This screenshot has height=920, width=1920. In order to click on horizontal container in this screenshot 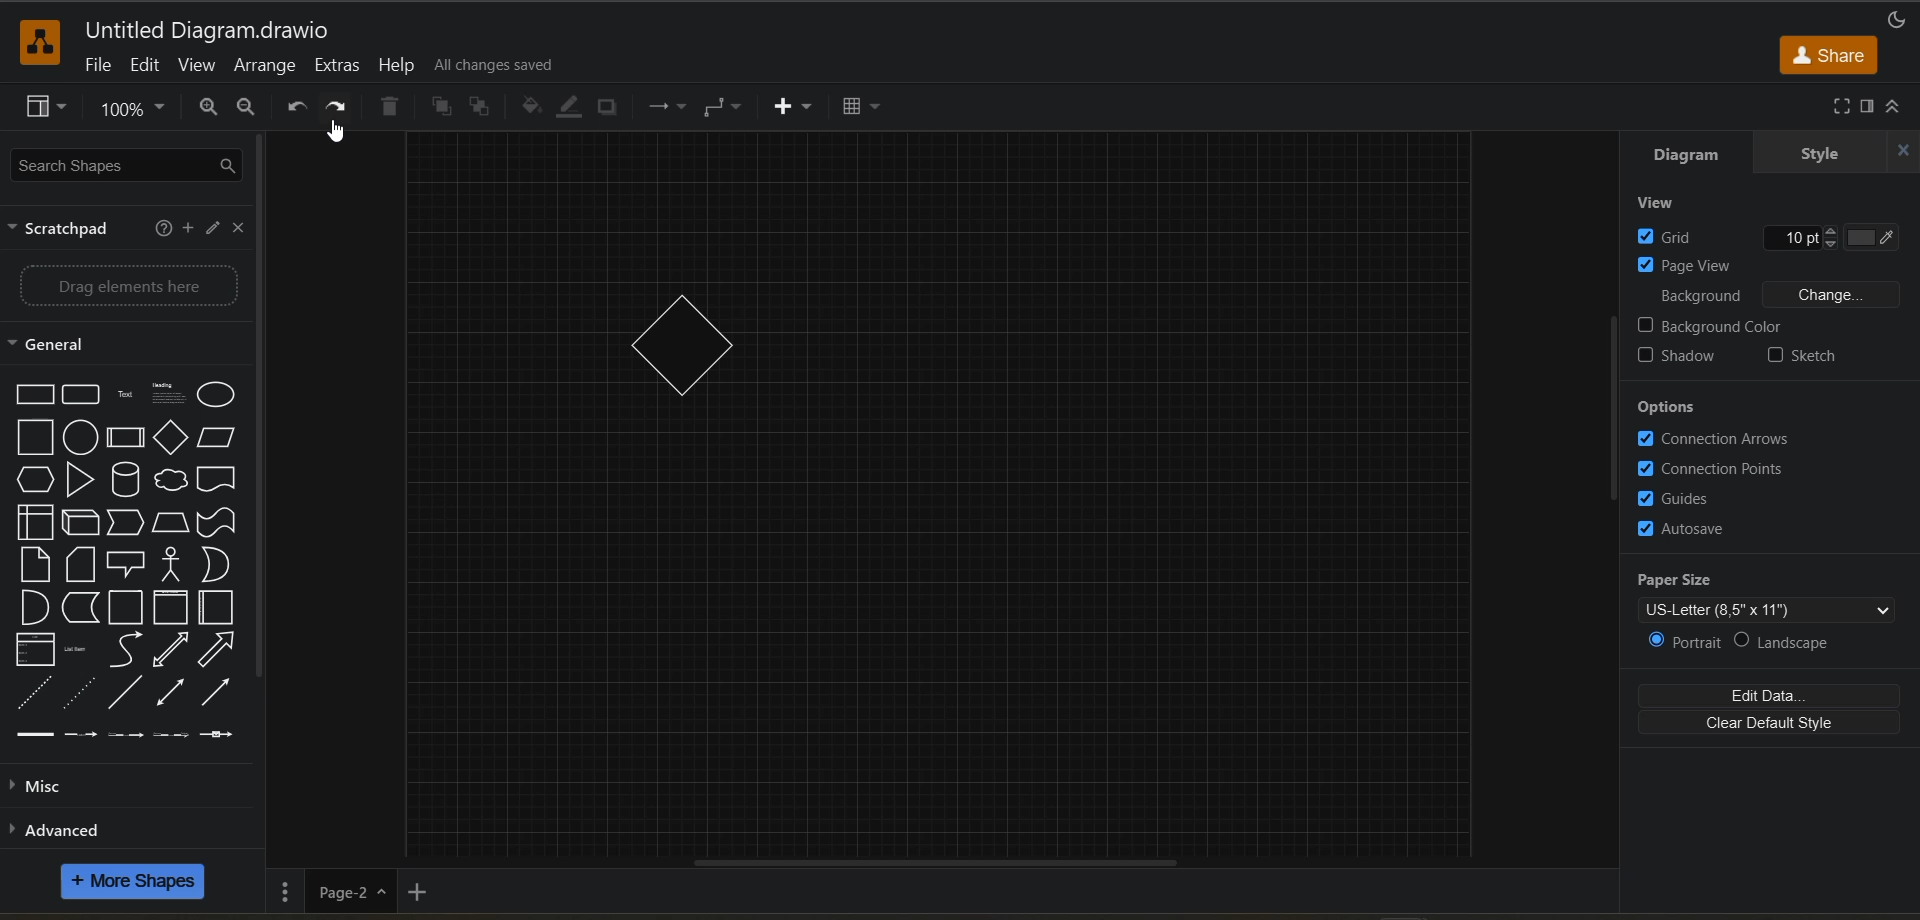, I will do `click(217, 608)`.